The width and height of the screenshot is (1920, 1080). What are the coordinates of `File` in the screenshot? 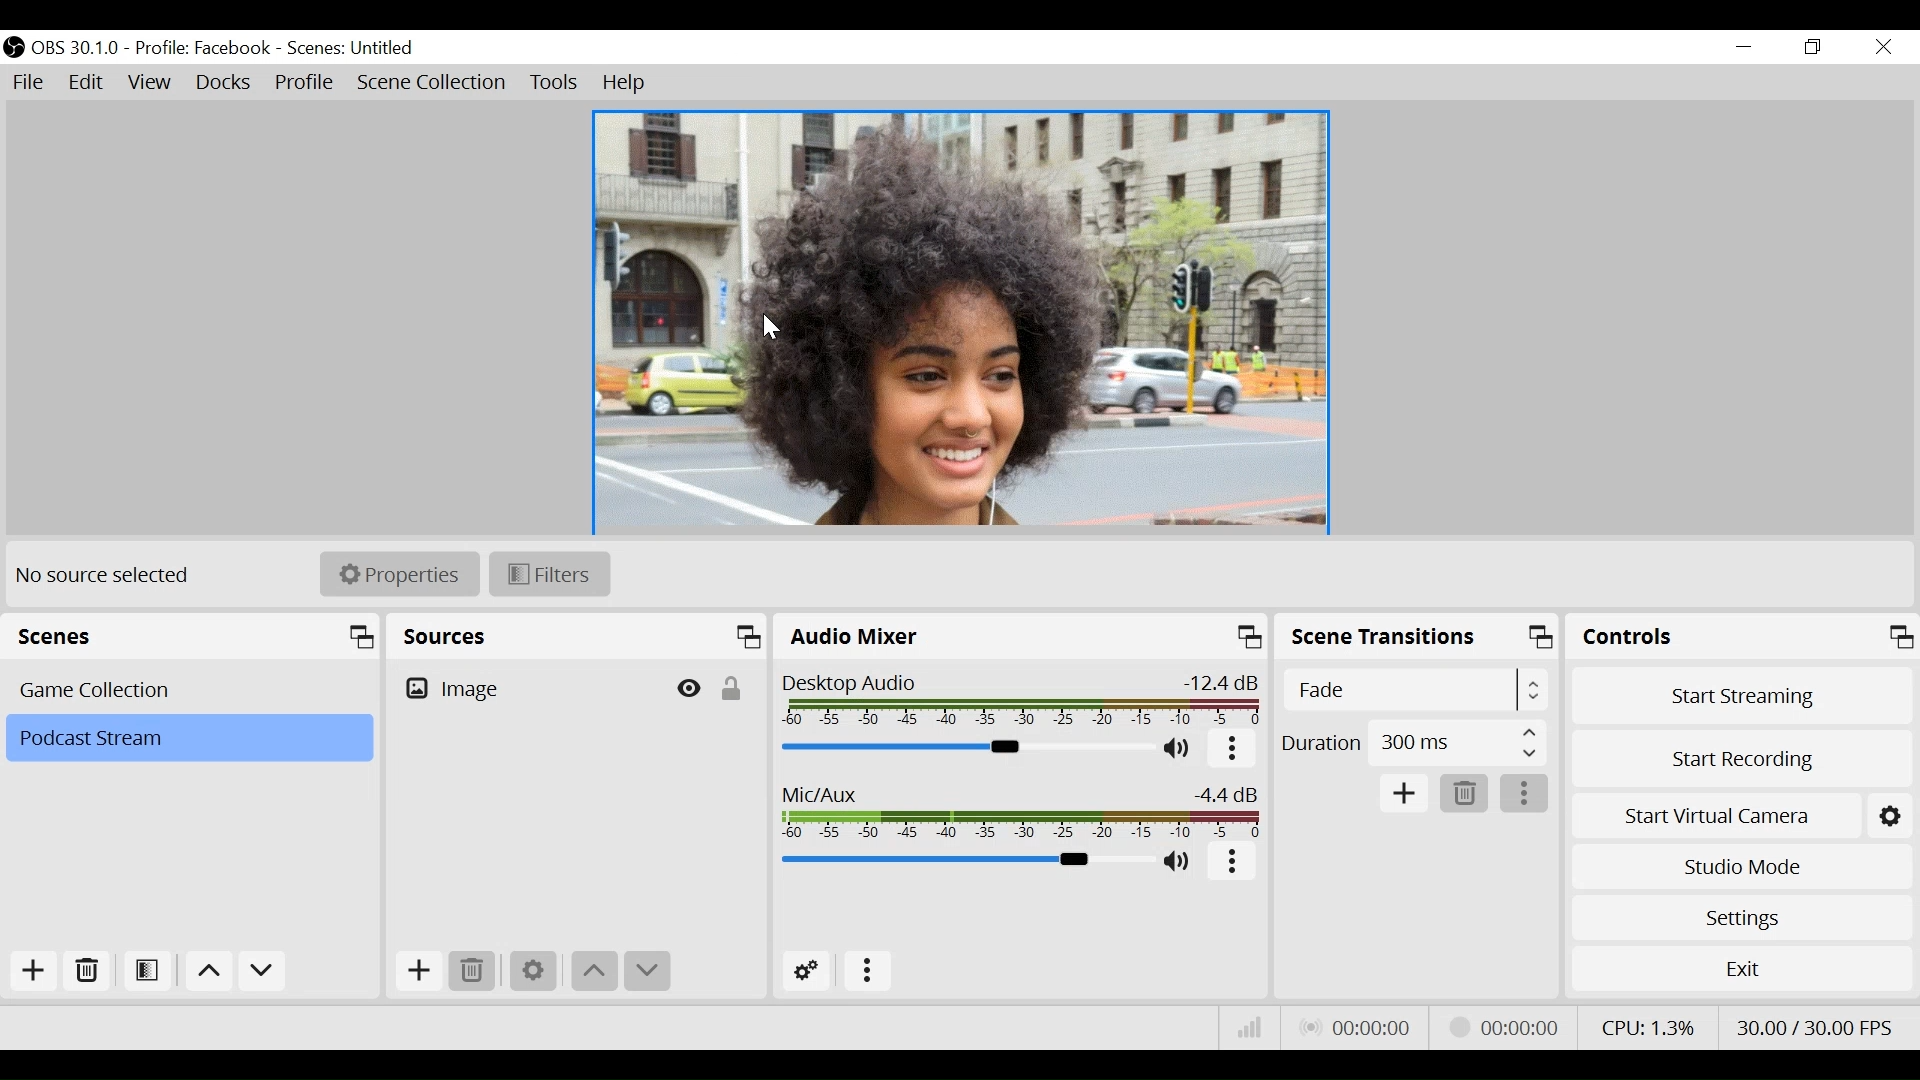 It's located at (31, 84).